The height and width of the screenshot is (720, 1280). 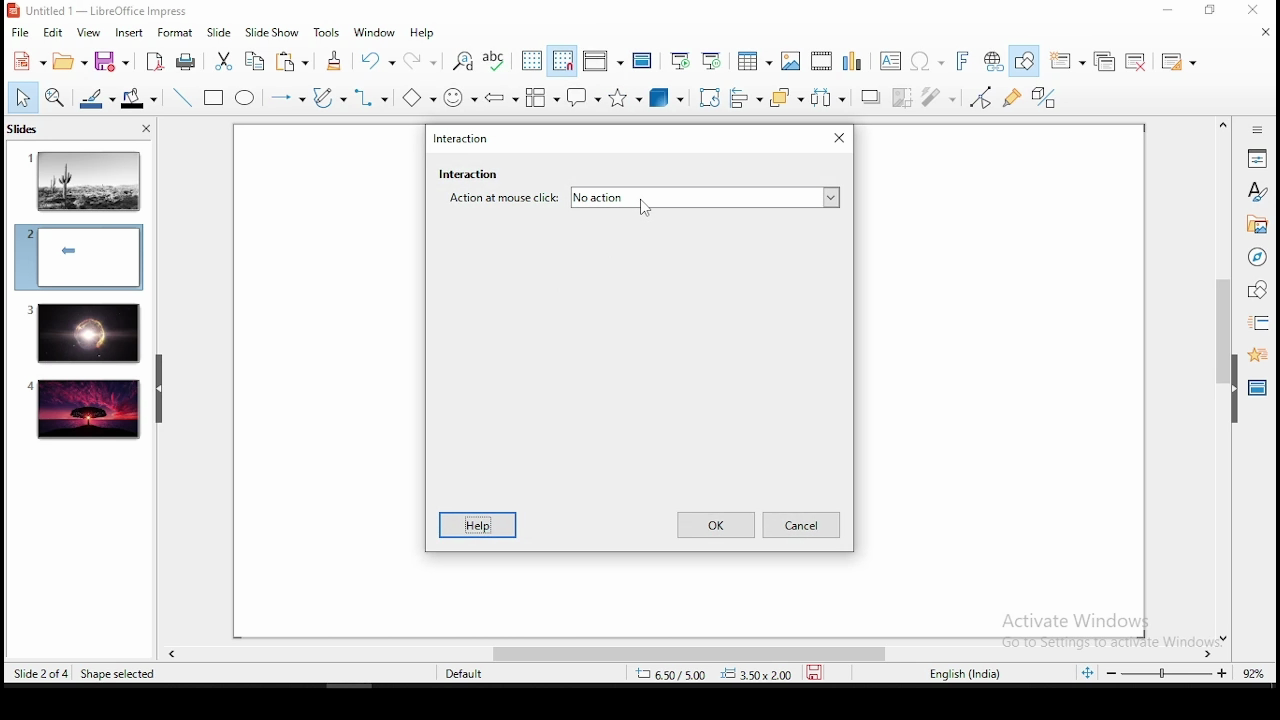 I want to click on insert audio and video, so click(x=821, y=62).